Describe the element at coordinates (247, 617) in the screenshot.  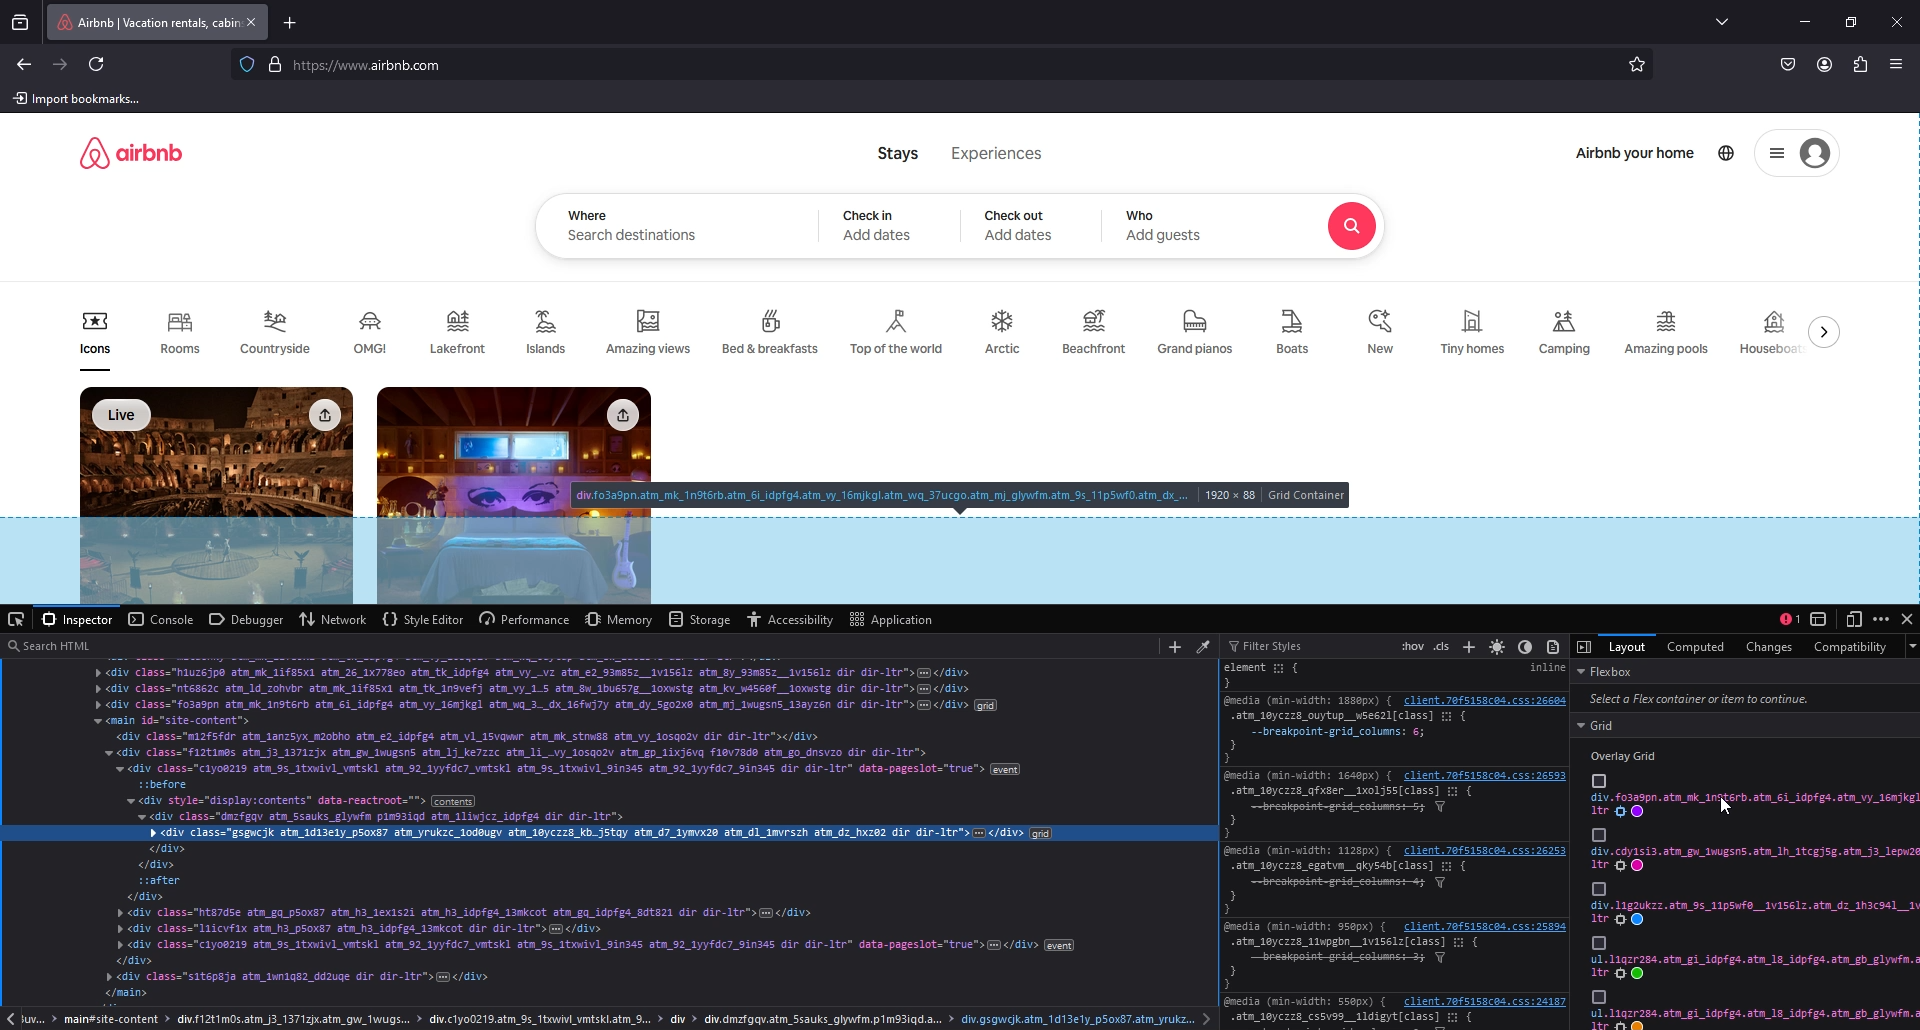
I see `debugger` at that location.